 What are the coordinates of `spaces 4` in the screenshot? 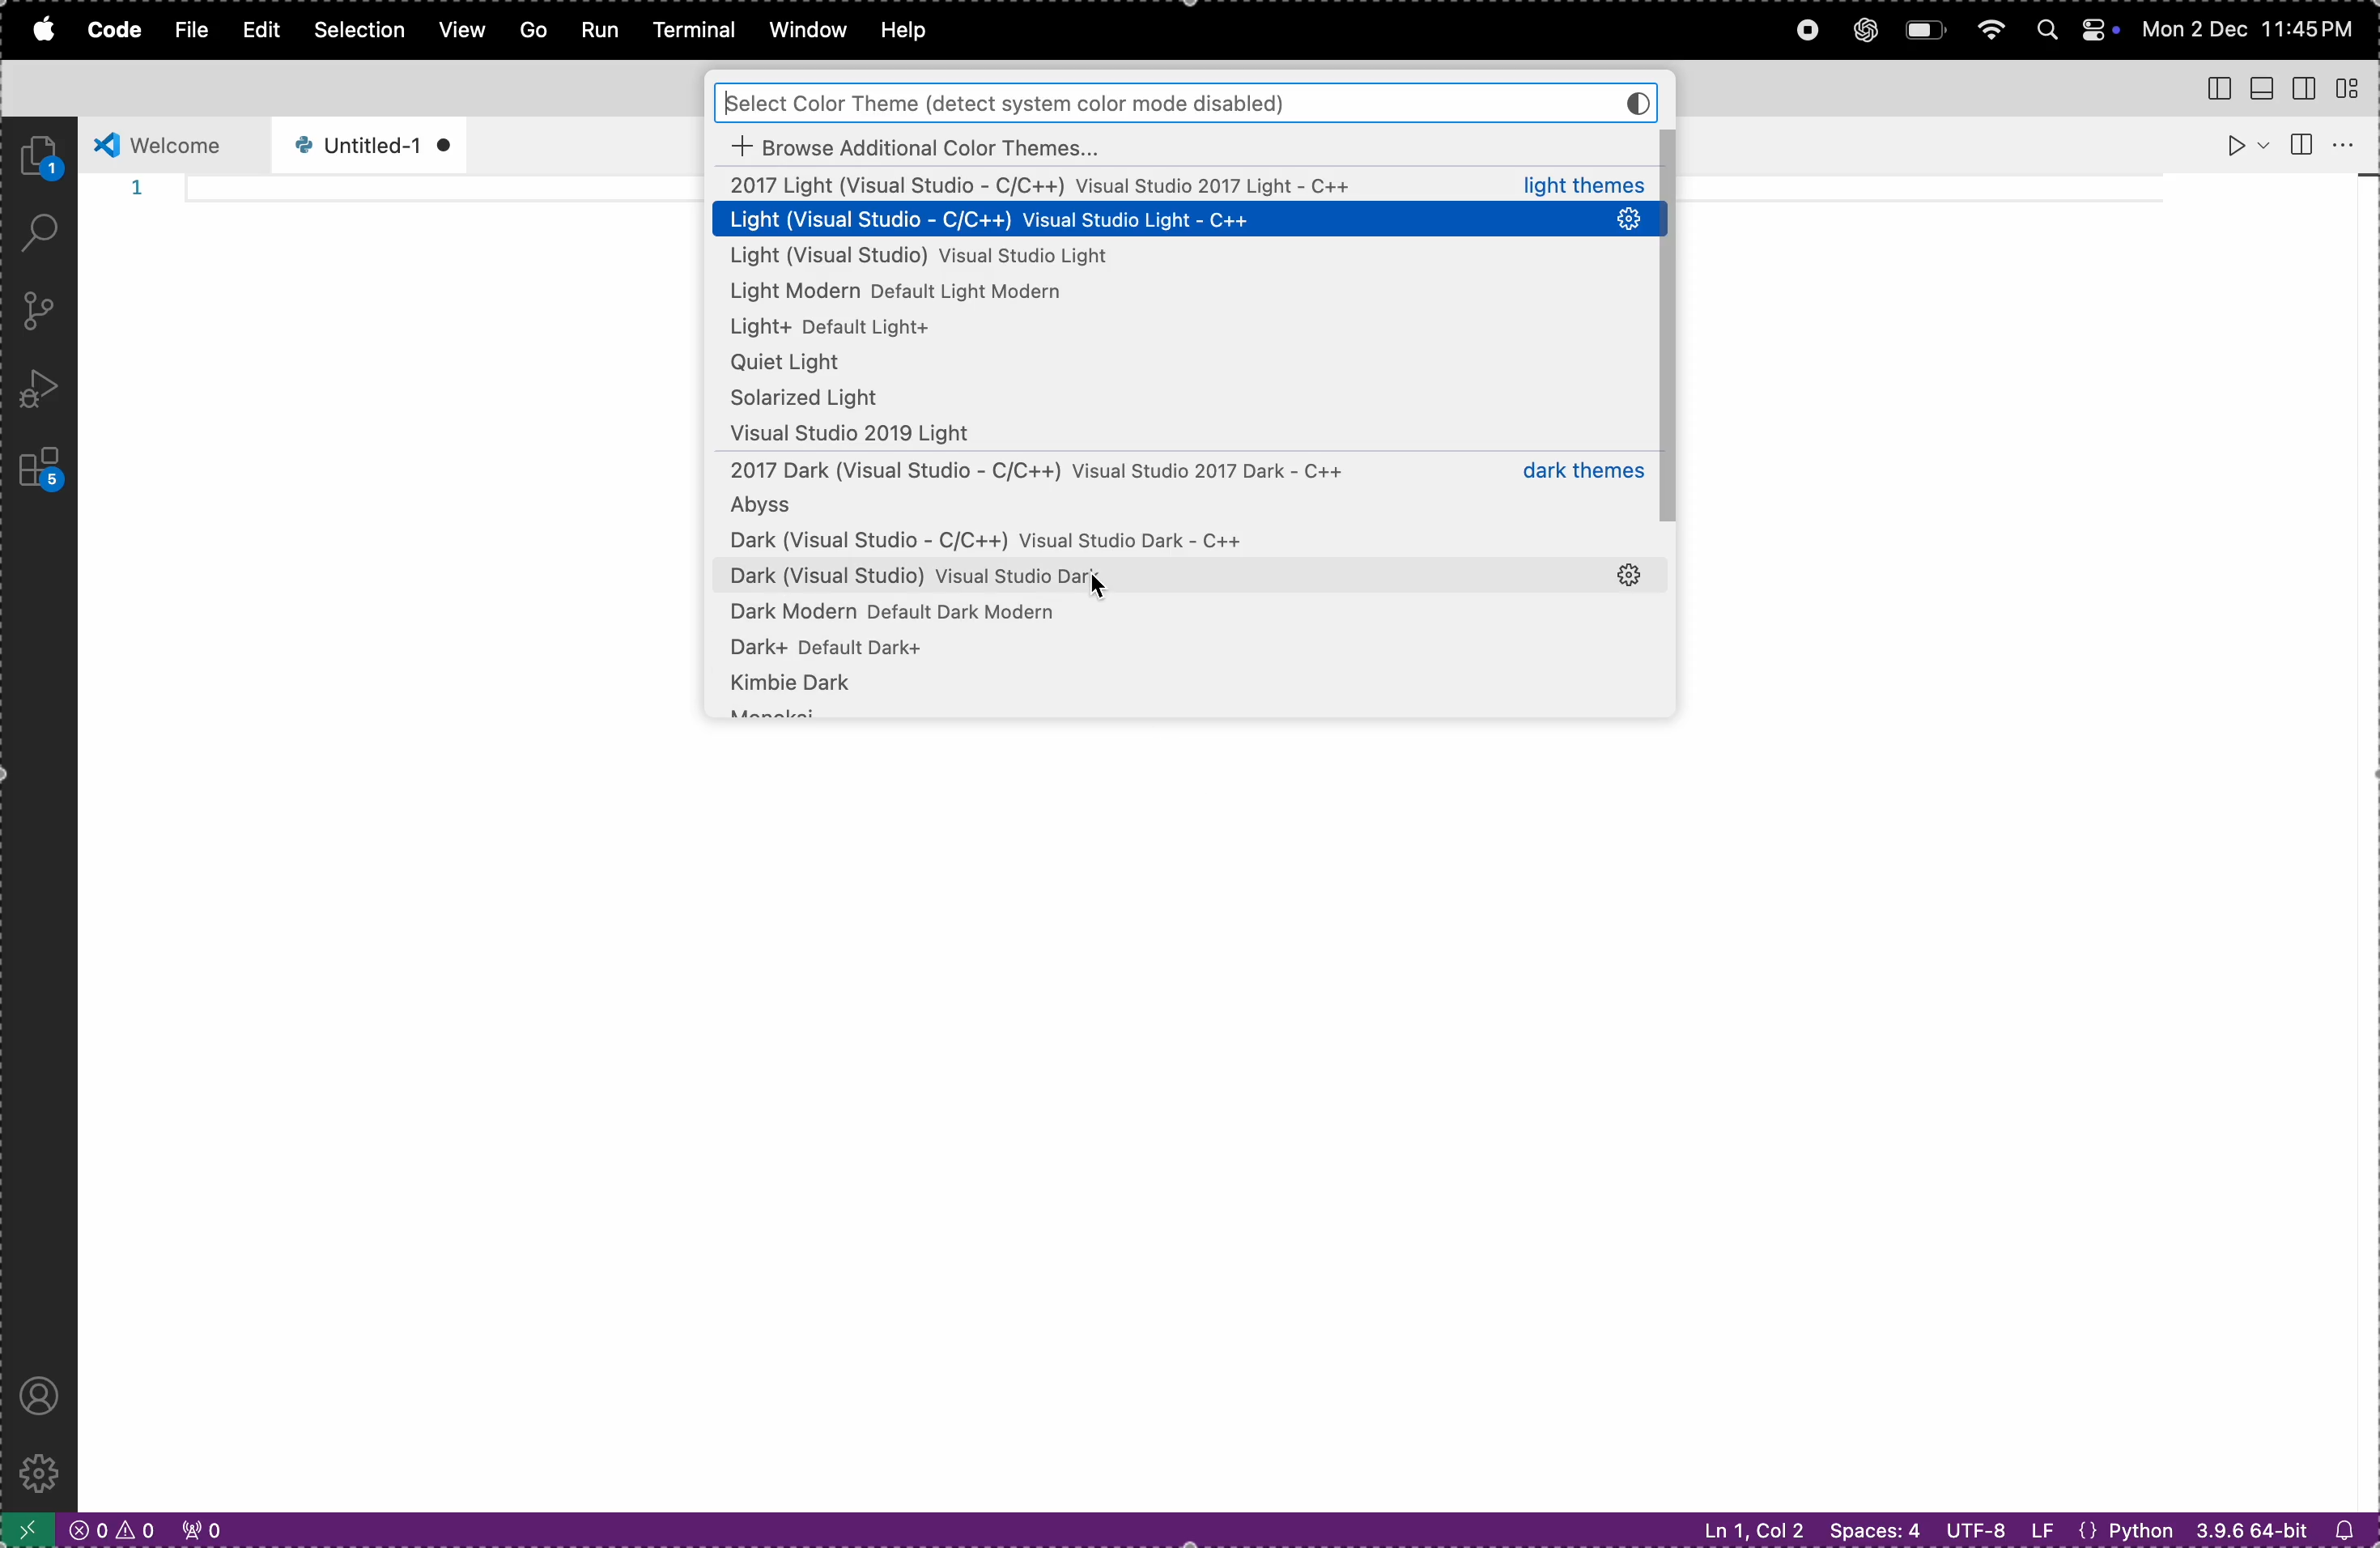 It's located at (1873, 1528).